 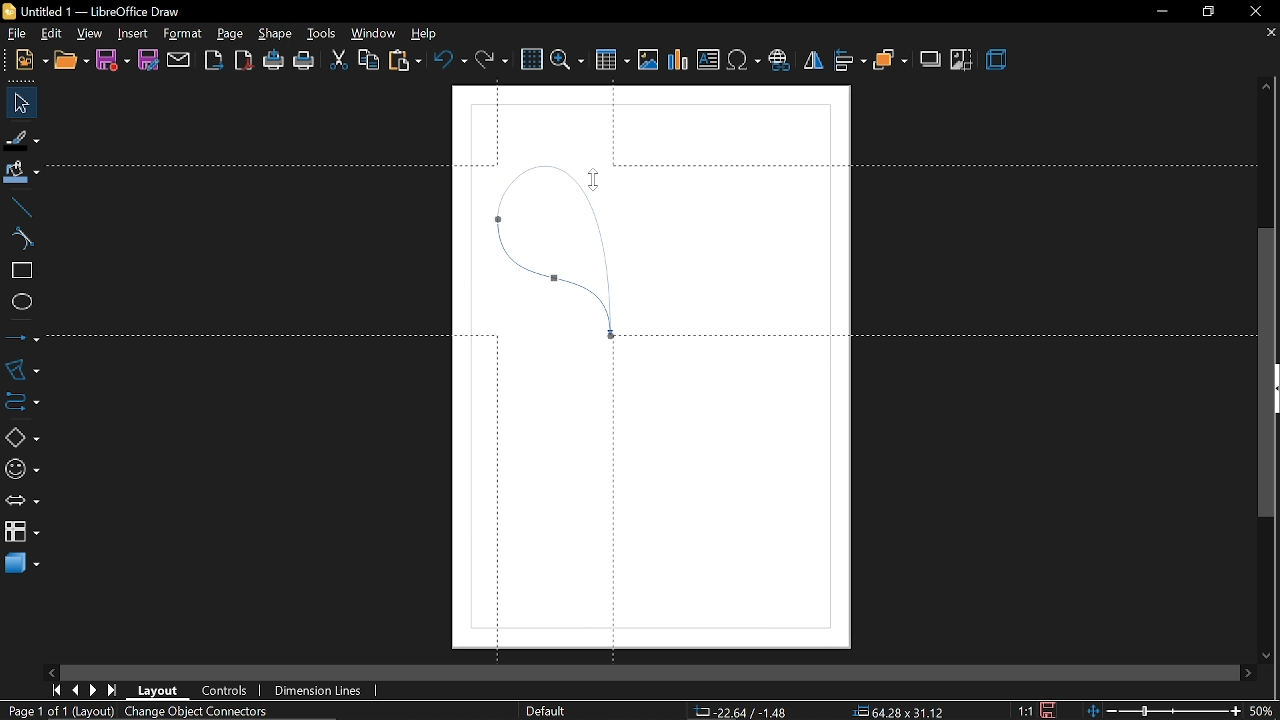 What do you see at coordinates (492, 62) in the screenshot?
I see `redo` at bounding box center [492, 62].